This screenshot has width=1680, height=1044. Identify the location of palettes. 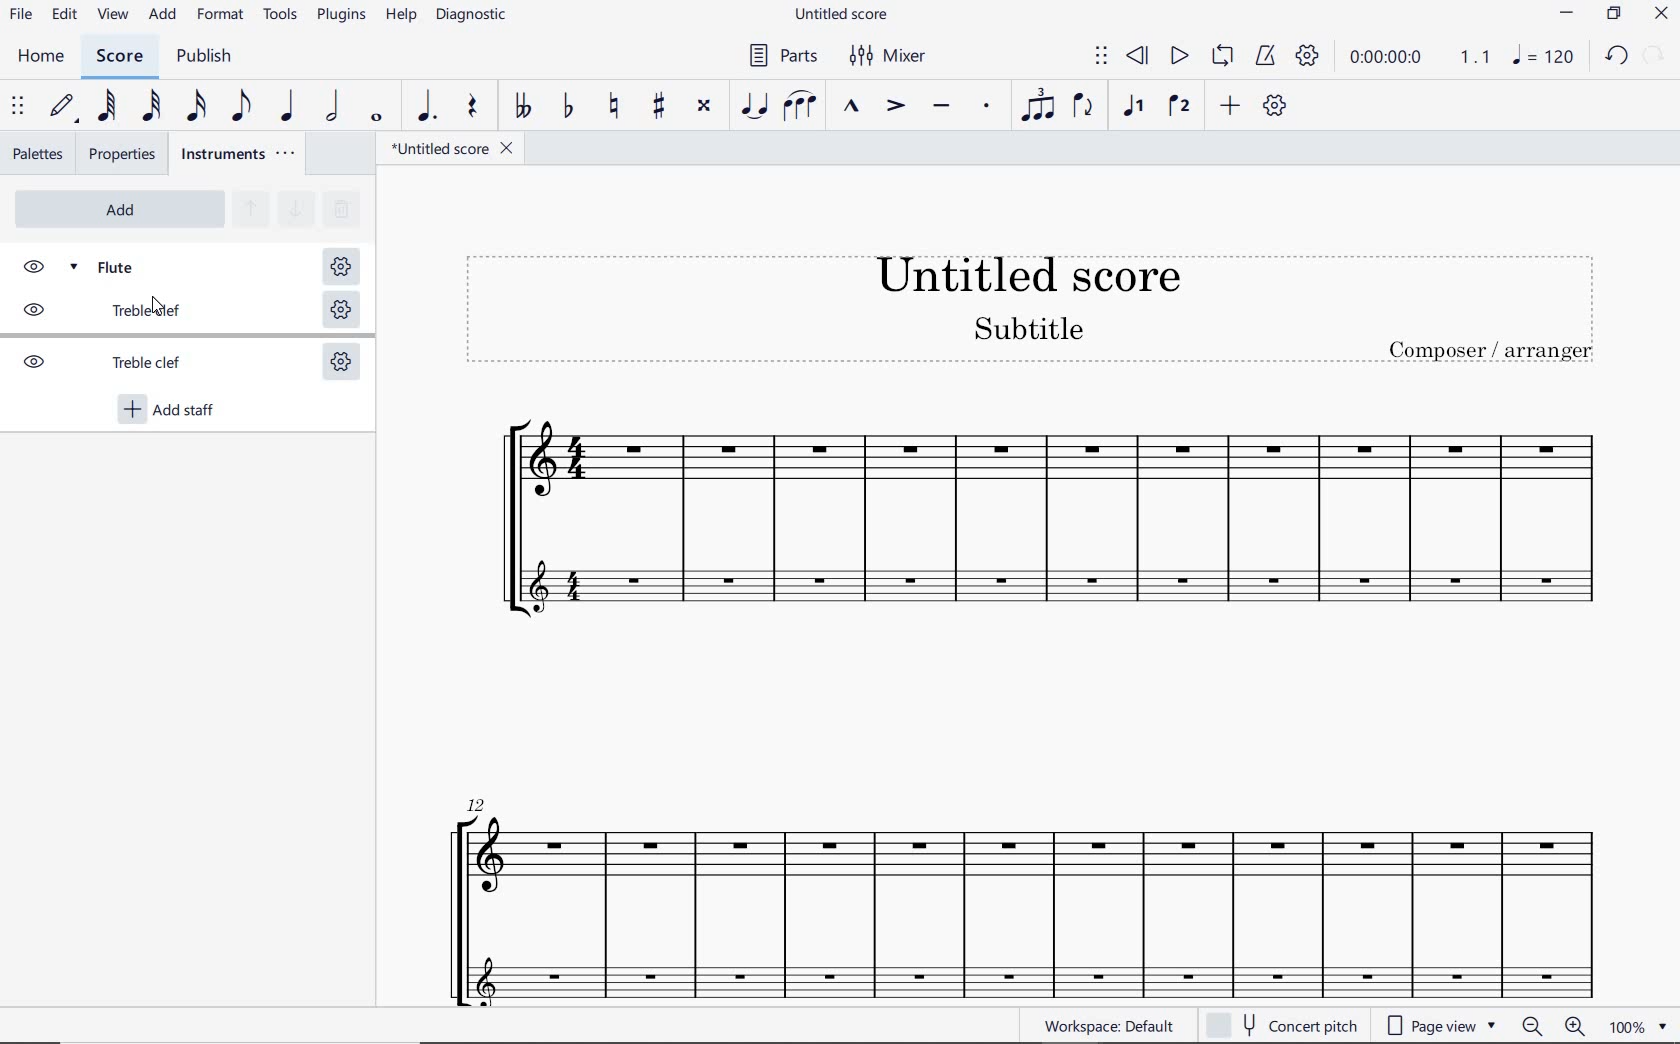
(38, 156).